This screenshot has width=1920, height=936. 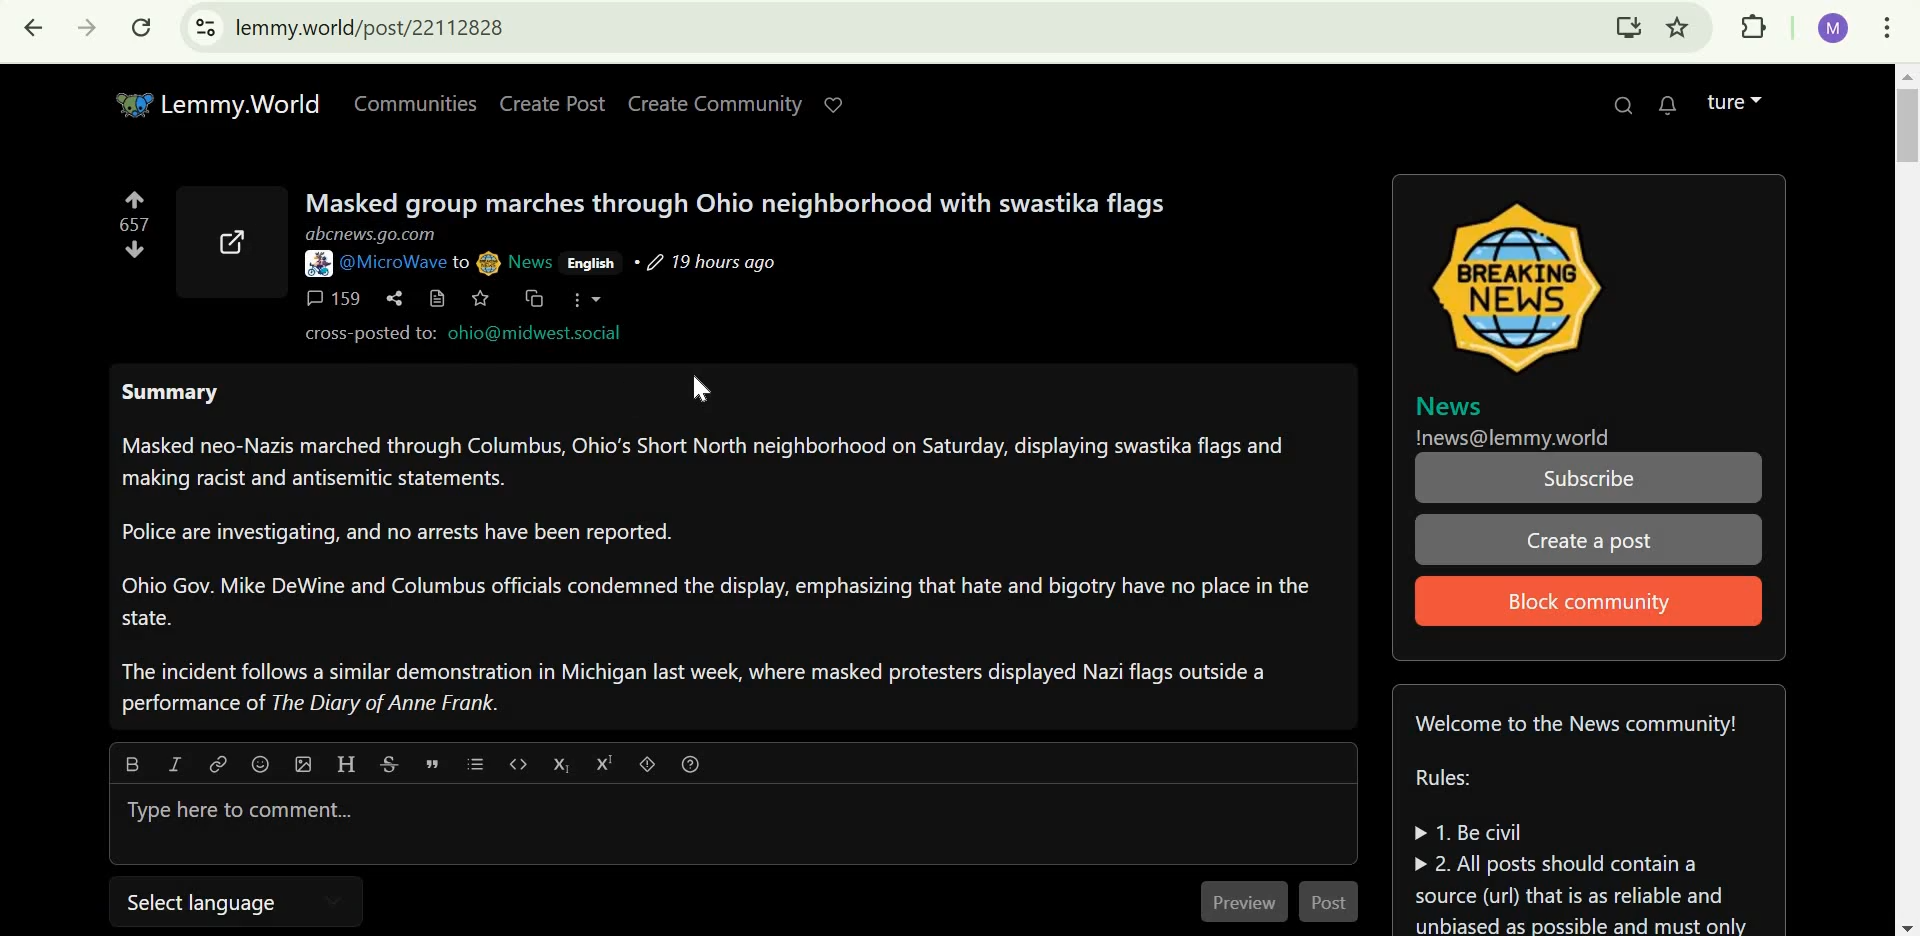 I want to click on Create a post, so click(x=1593, y=544).